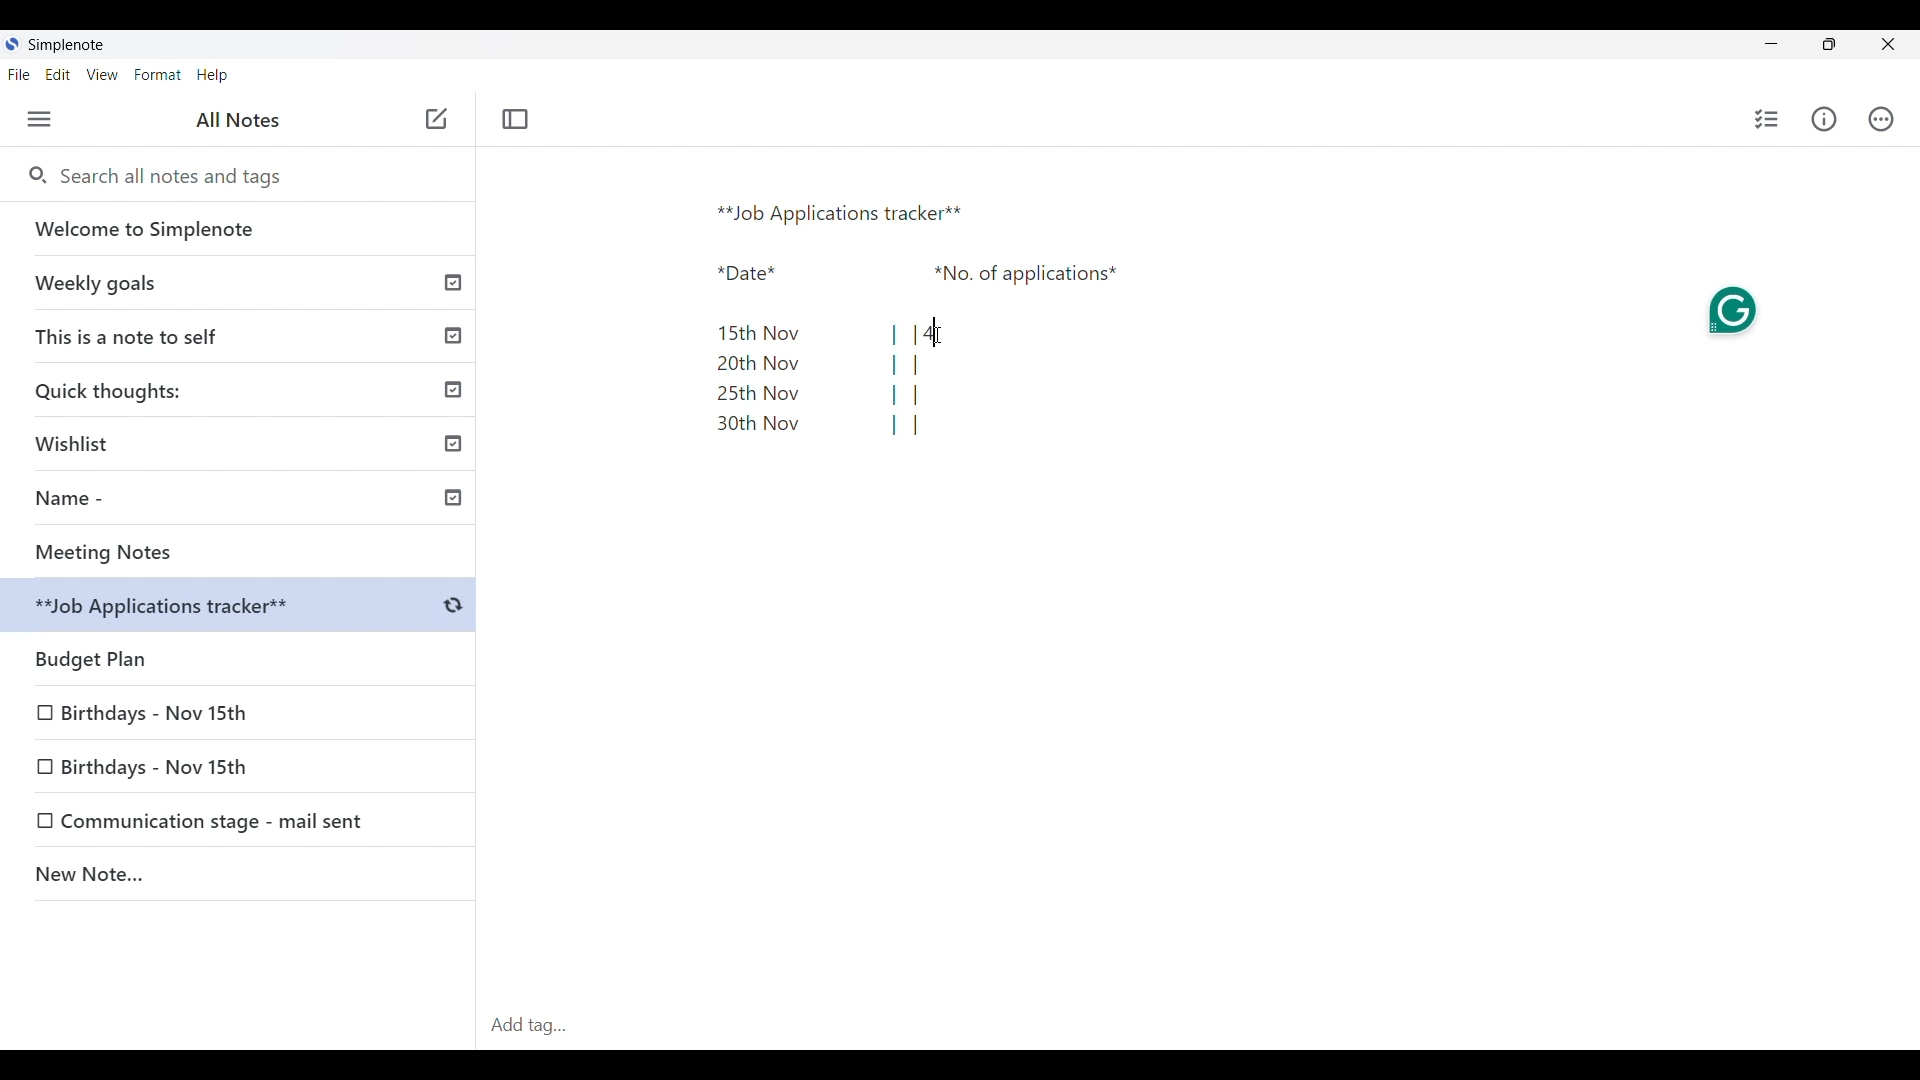  What do you see at coordinates (438, 118) in the screenshot?
I see `Click to add note` at bounding box center [438, 118].